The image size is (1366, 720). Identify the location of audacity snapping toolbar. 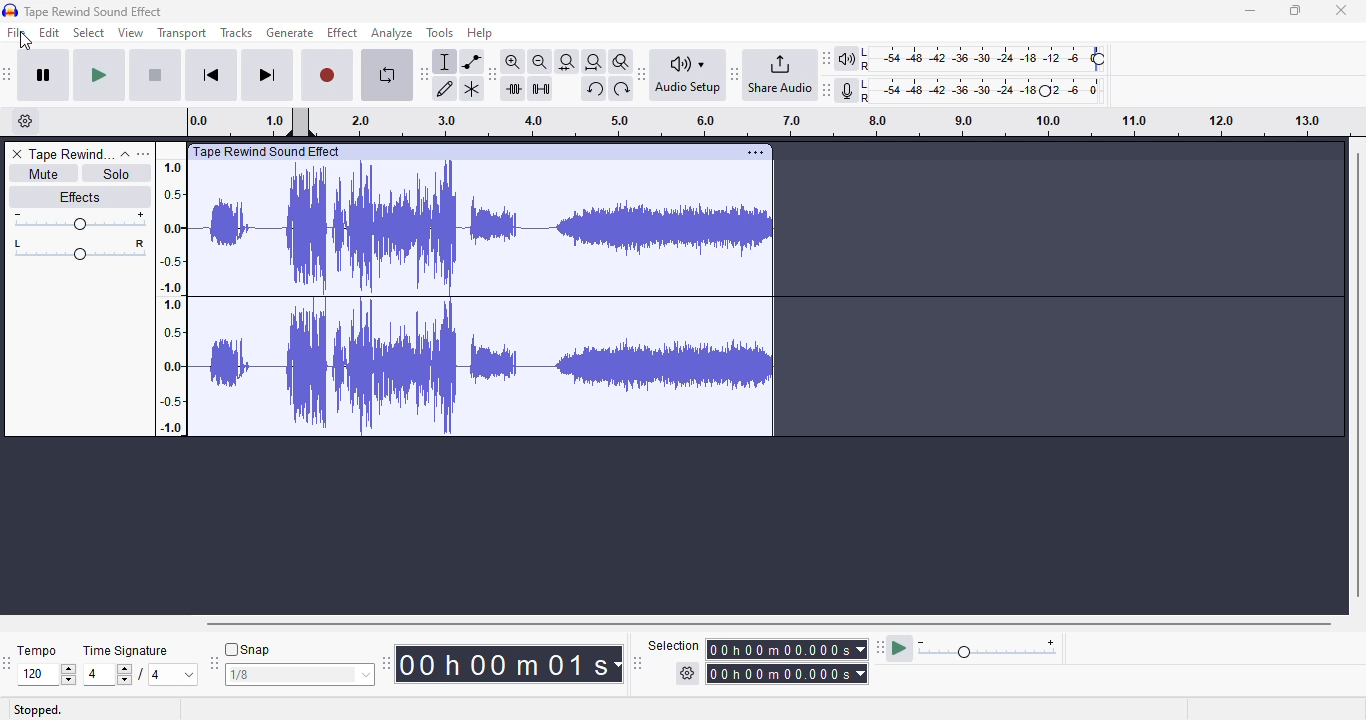
(293, 661).